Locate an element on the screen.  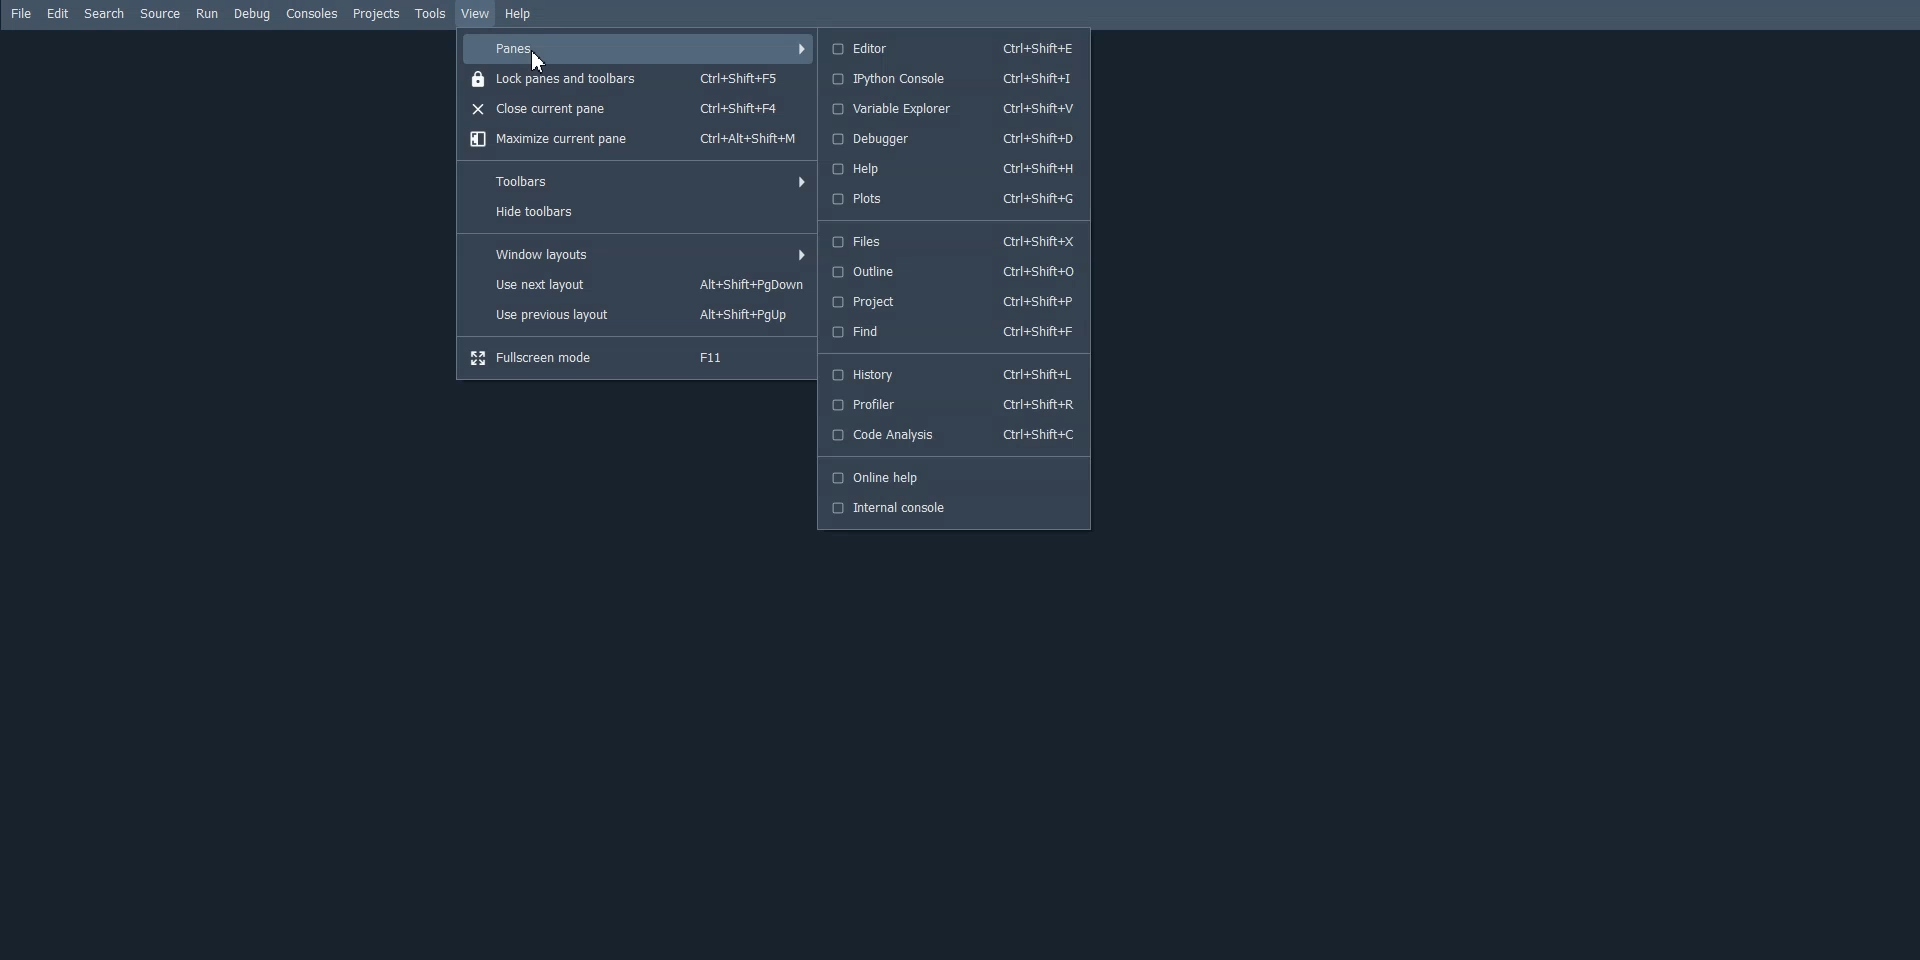
Find is located at coordinates (950, 332).